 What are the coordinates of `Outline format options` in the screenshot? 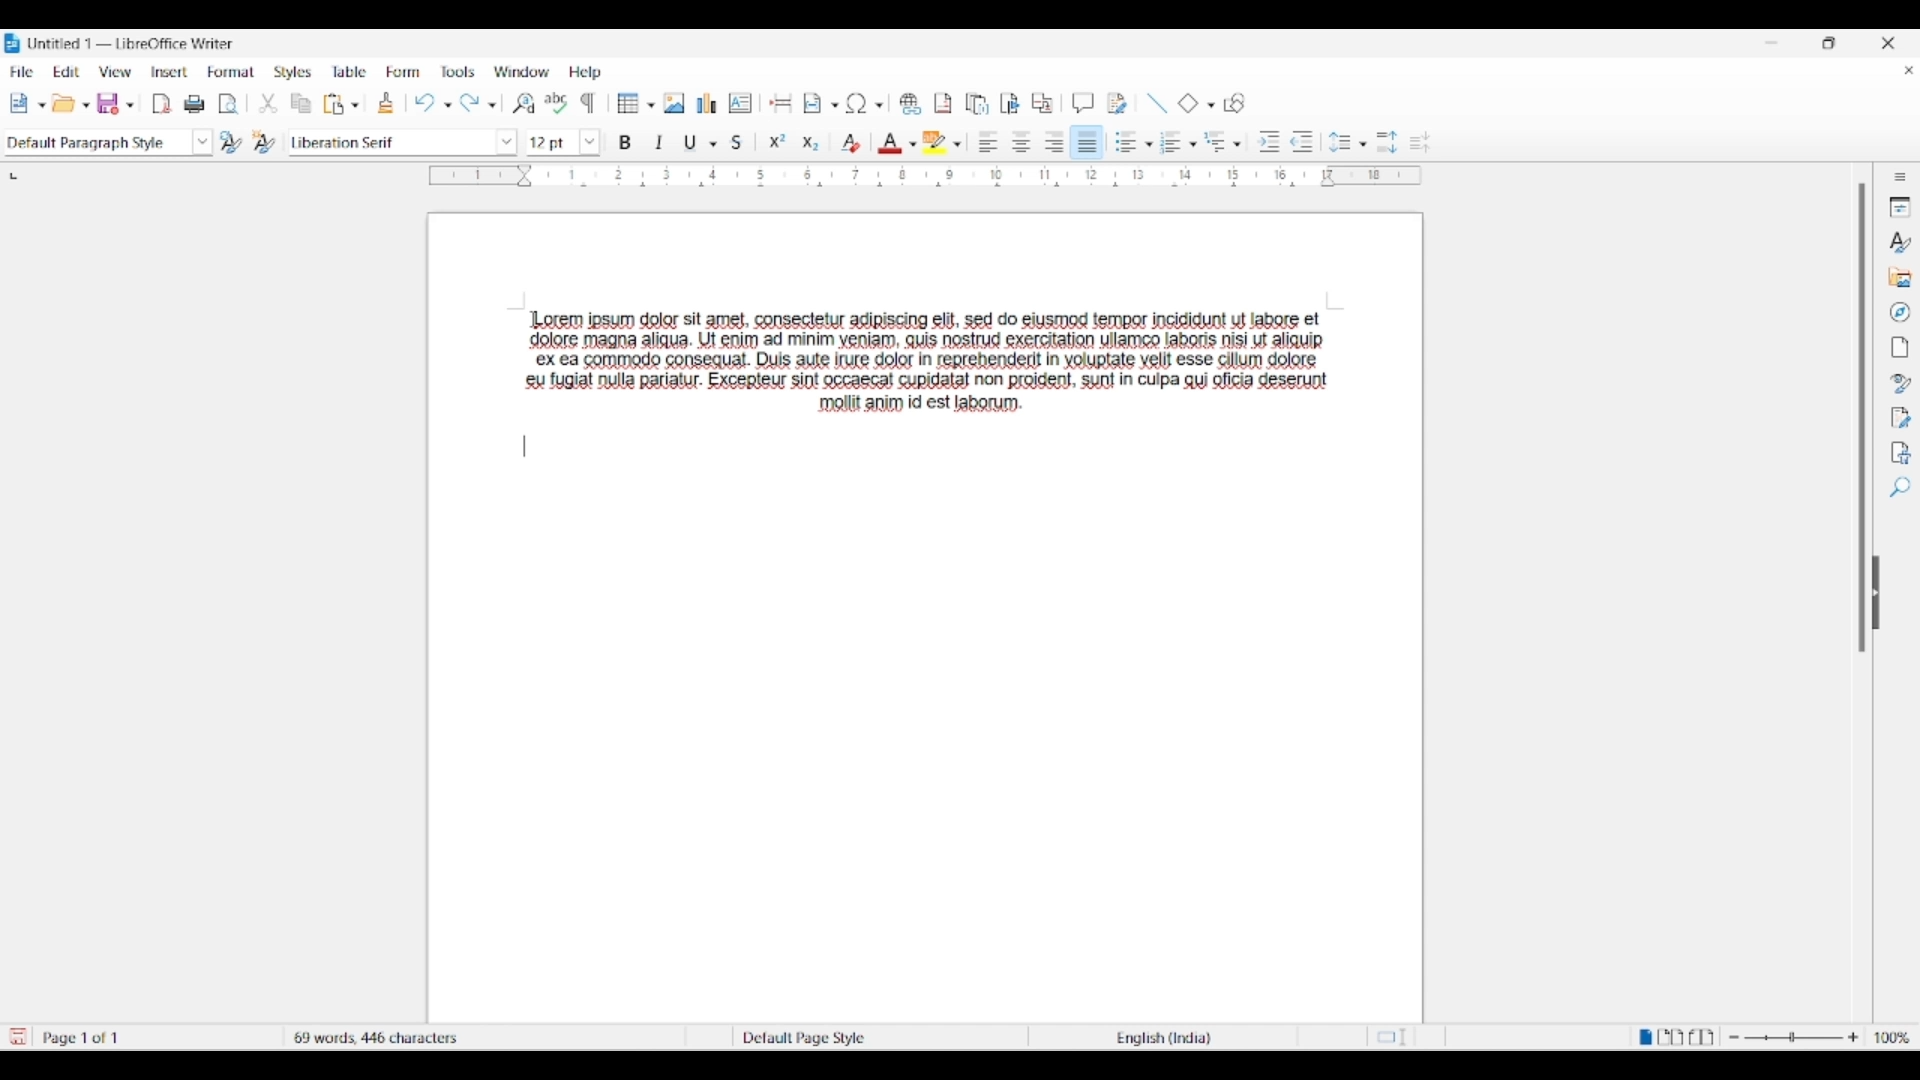 It's located at (1237, 144).